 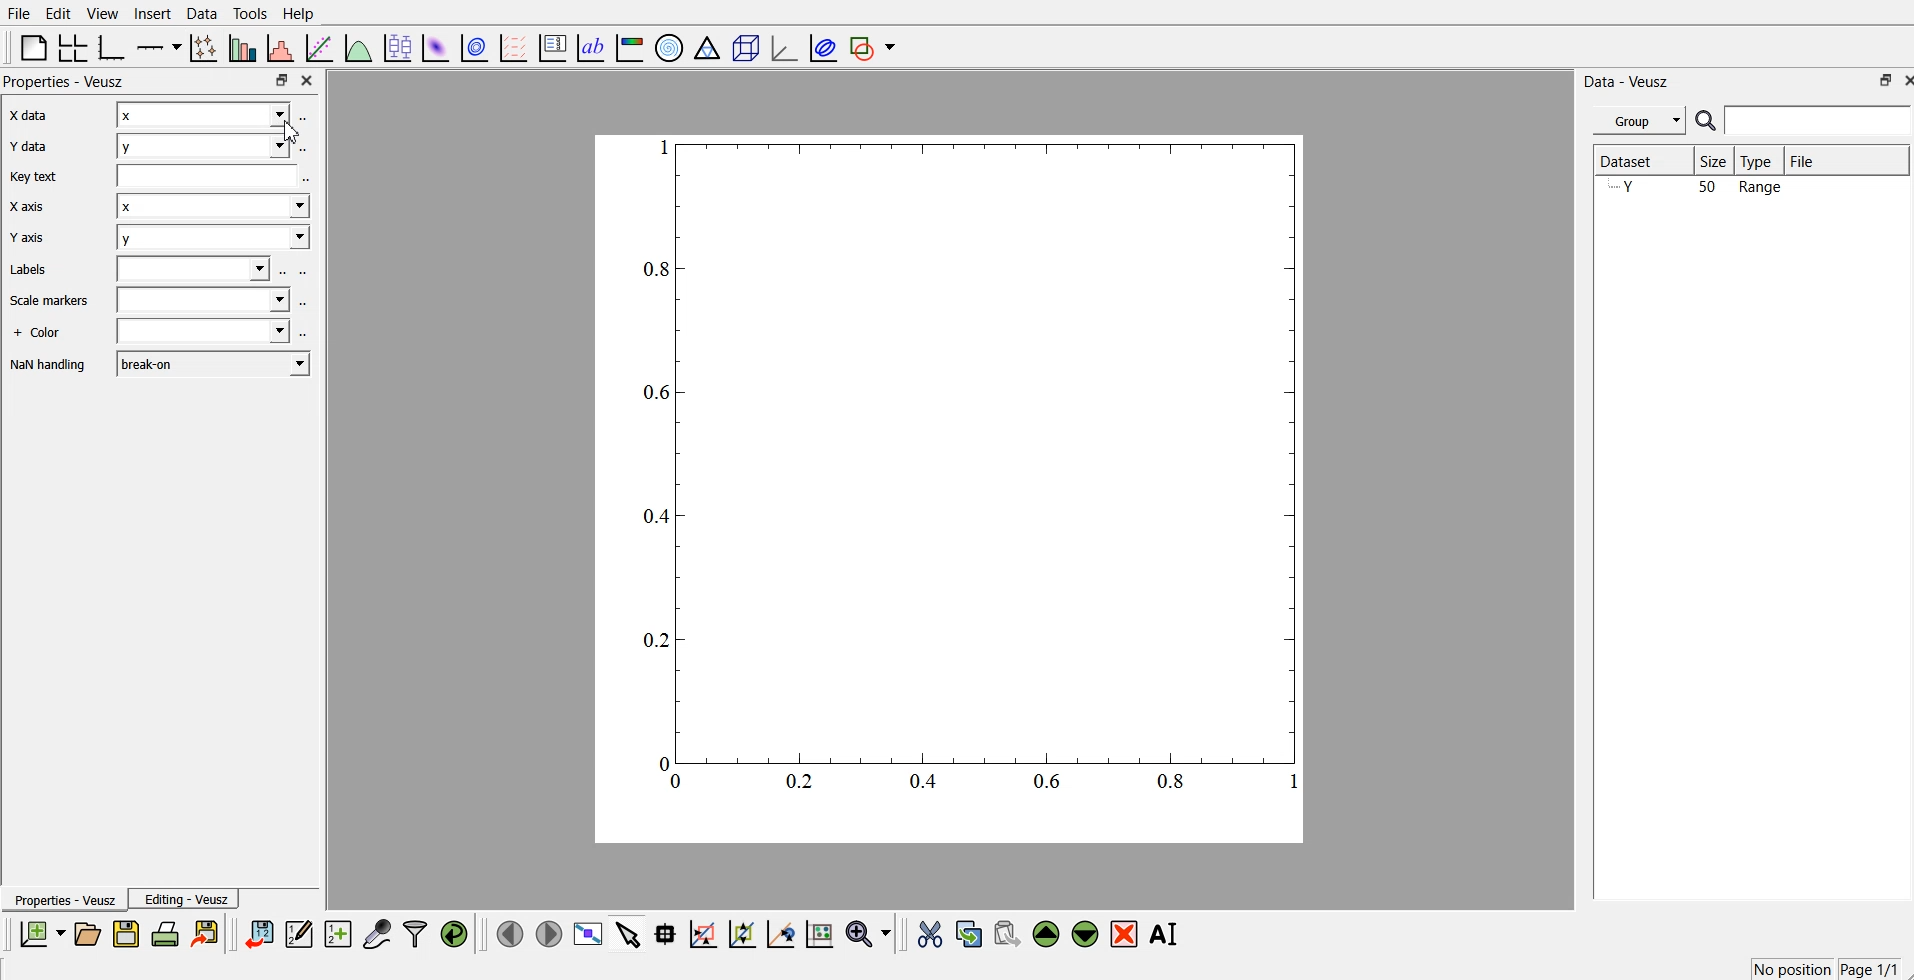 What do you see at coordinates (552, 46) in the screenshot?
I see `plot key` at bounding box center [552, 46].